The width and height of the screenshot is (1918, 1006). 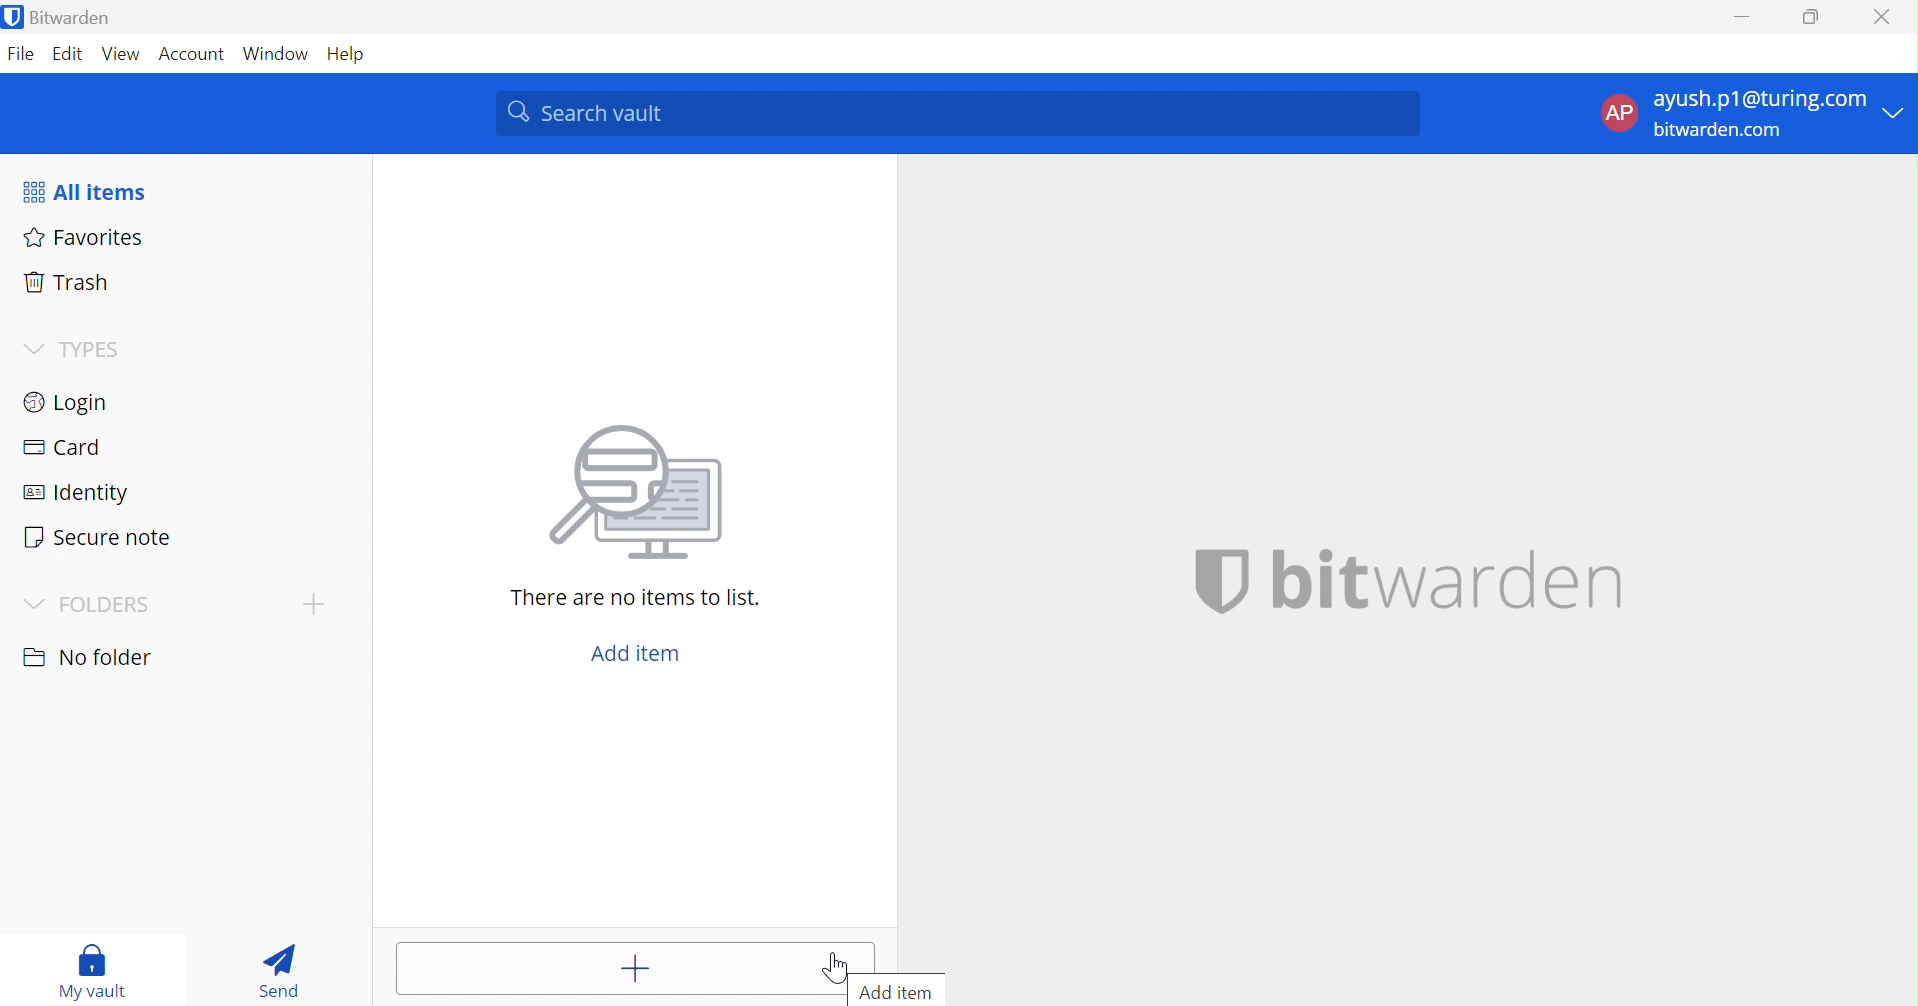 What do you see at coordinates (64, 405) in the screenshot?
I see `Login` at bounding box center [64, 405].